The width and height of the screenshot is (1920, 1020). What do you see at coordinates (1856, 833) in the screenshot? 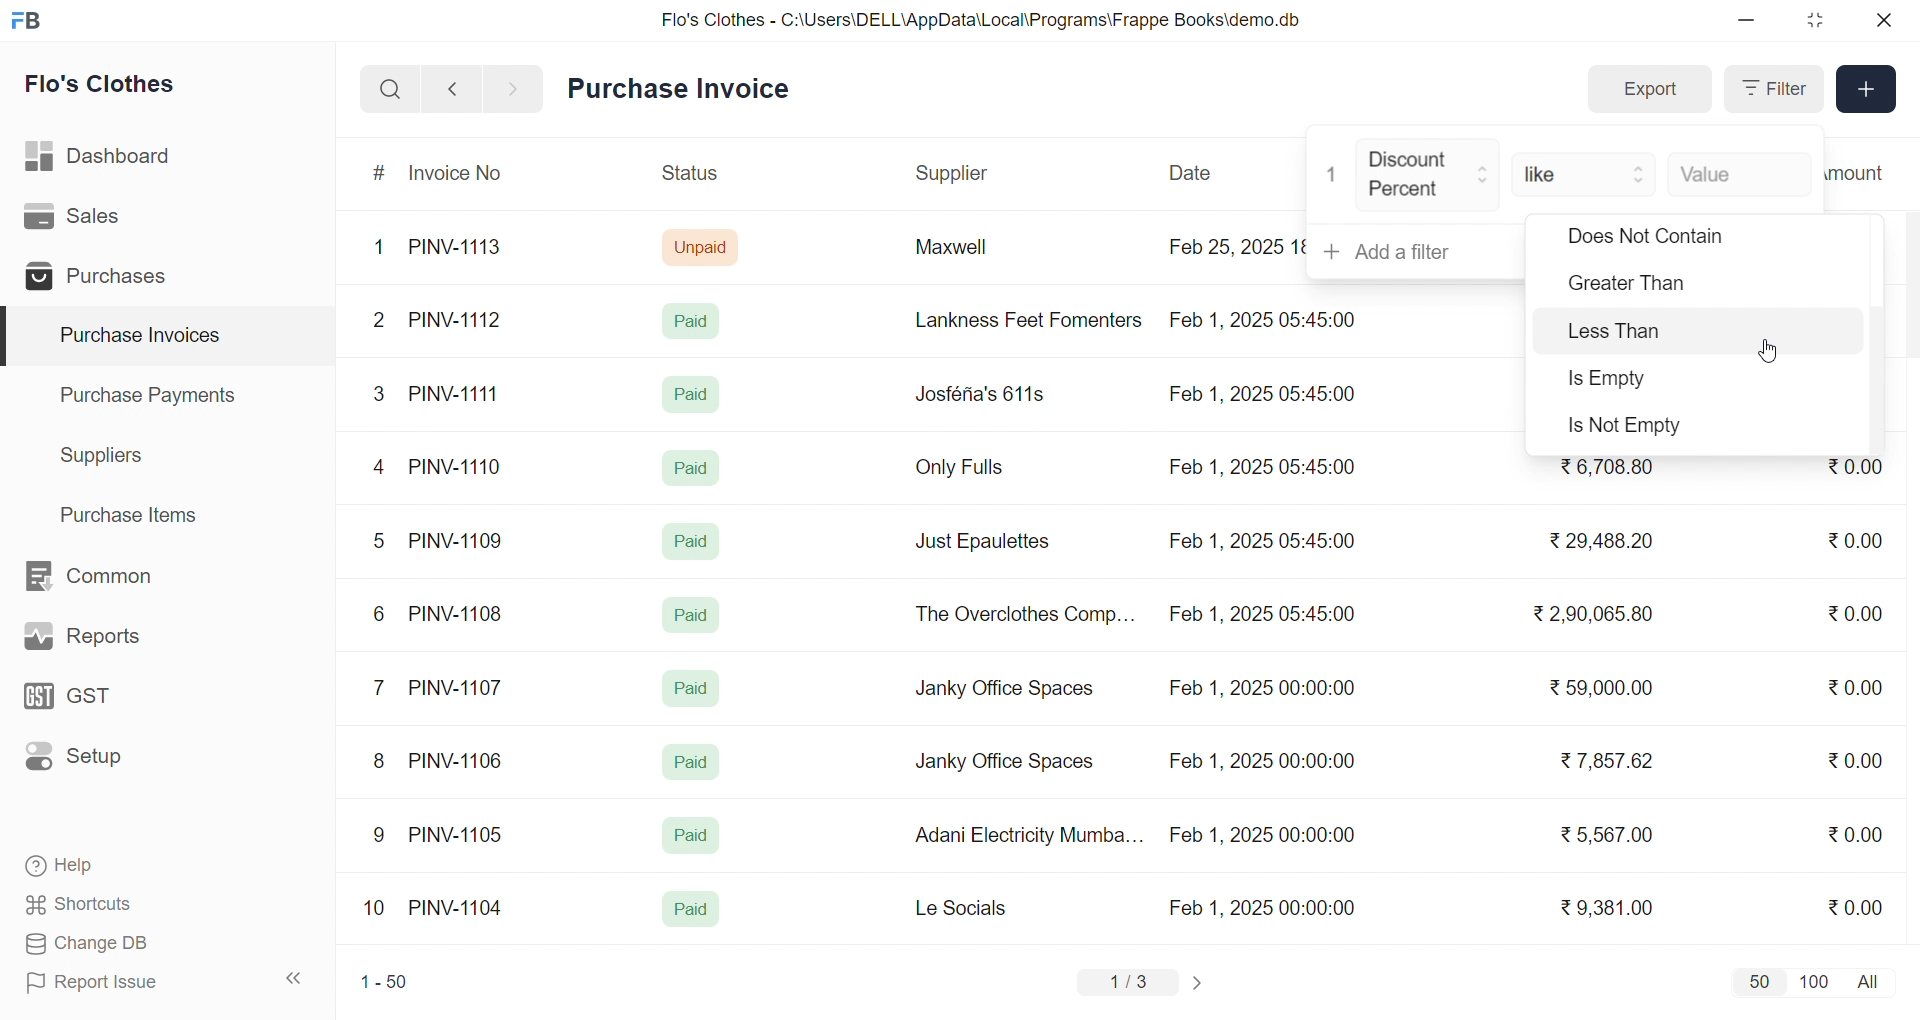
I see `₹0.00` at bounding box center [1856, 833].